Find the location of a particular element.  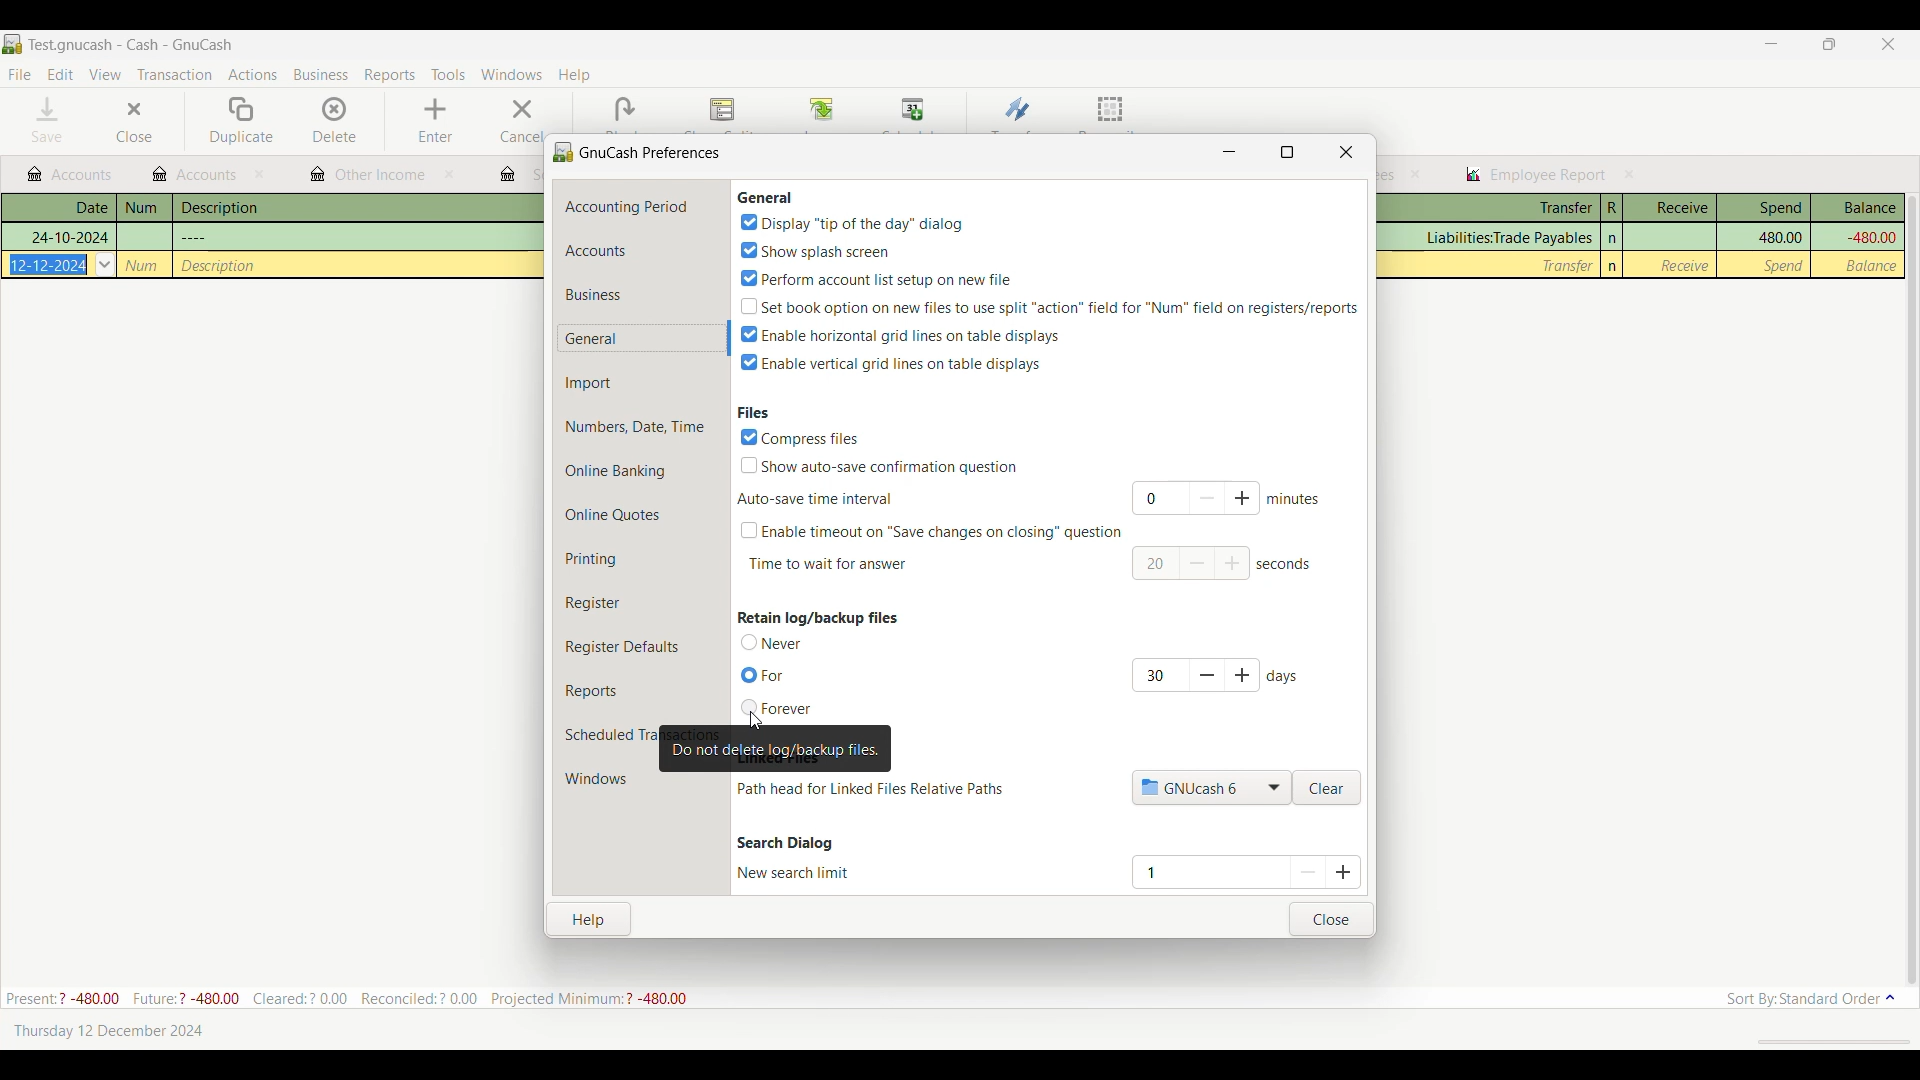

Transfer is located at coordinates (1018, 109).